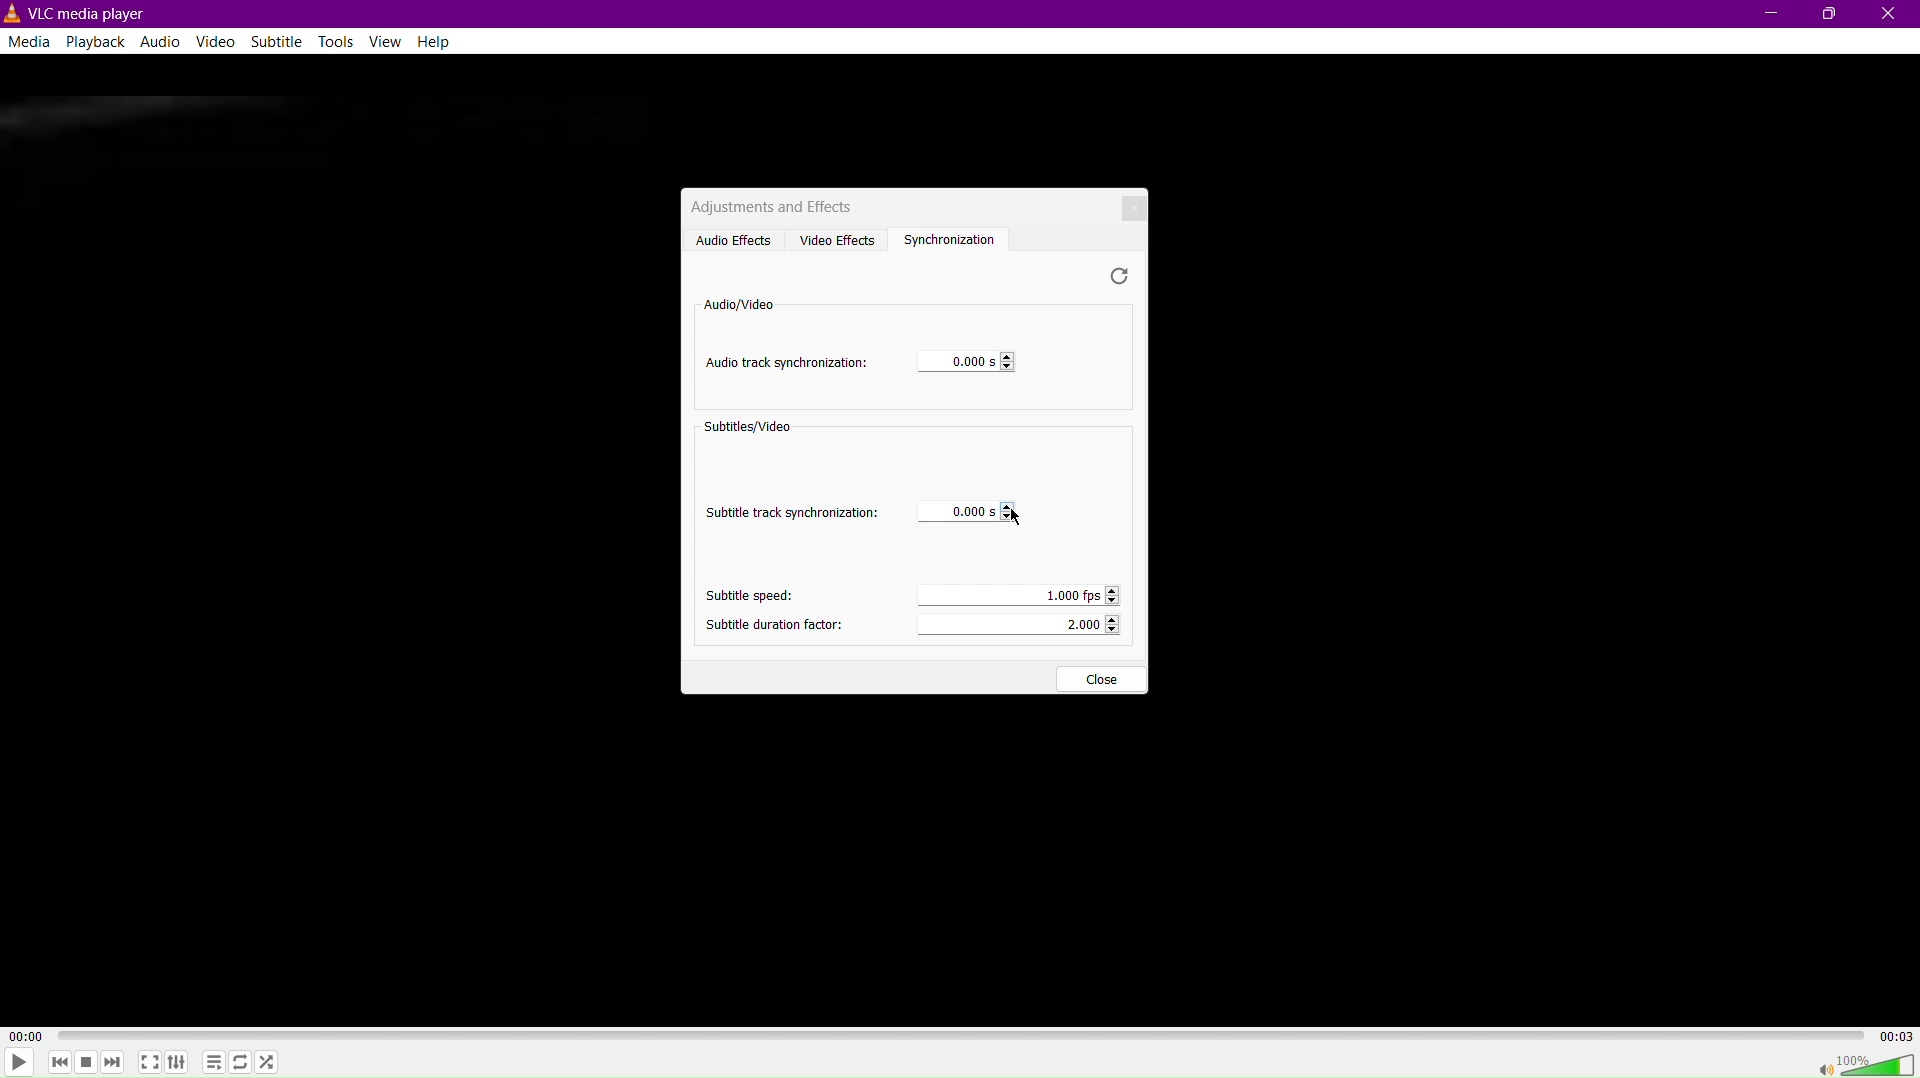  Describe the element at coordinates (838, 238) in the screenshot. I see `Video Effects` at that location.